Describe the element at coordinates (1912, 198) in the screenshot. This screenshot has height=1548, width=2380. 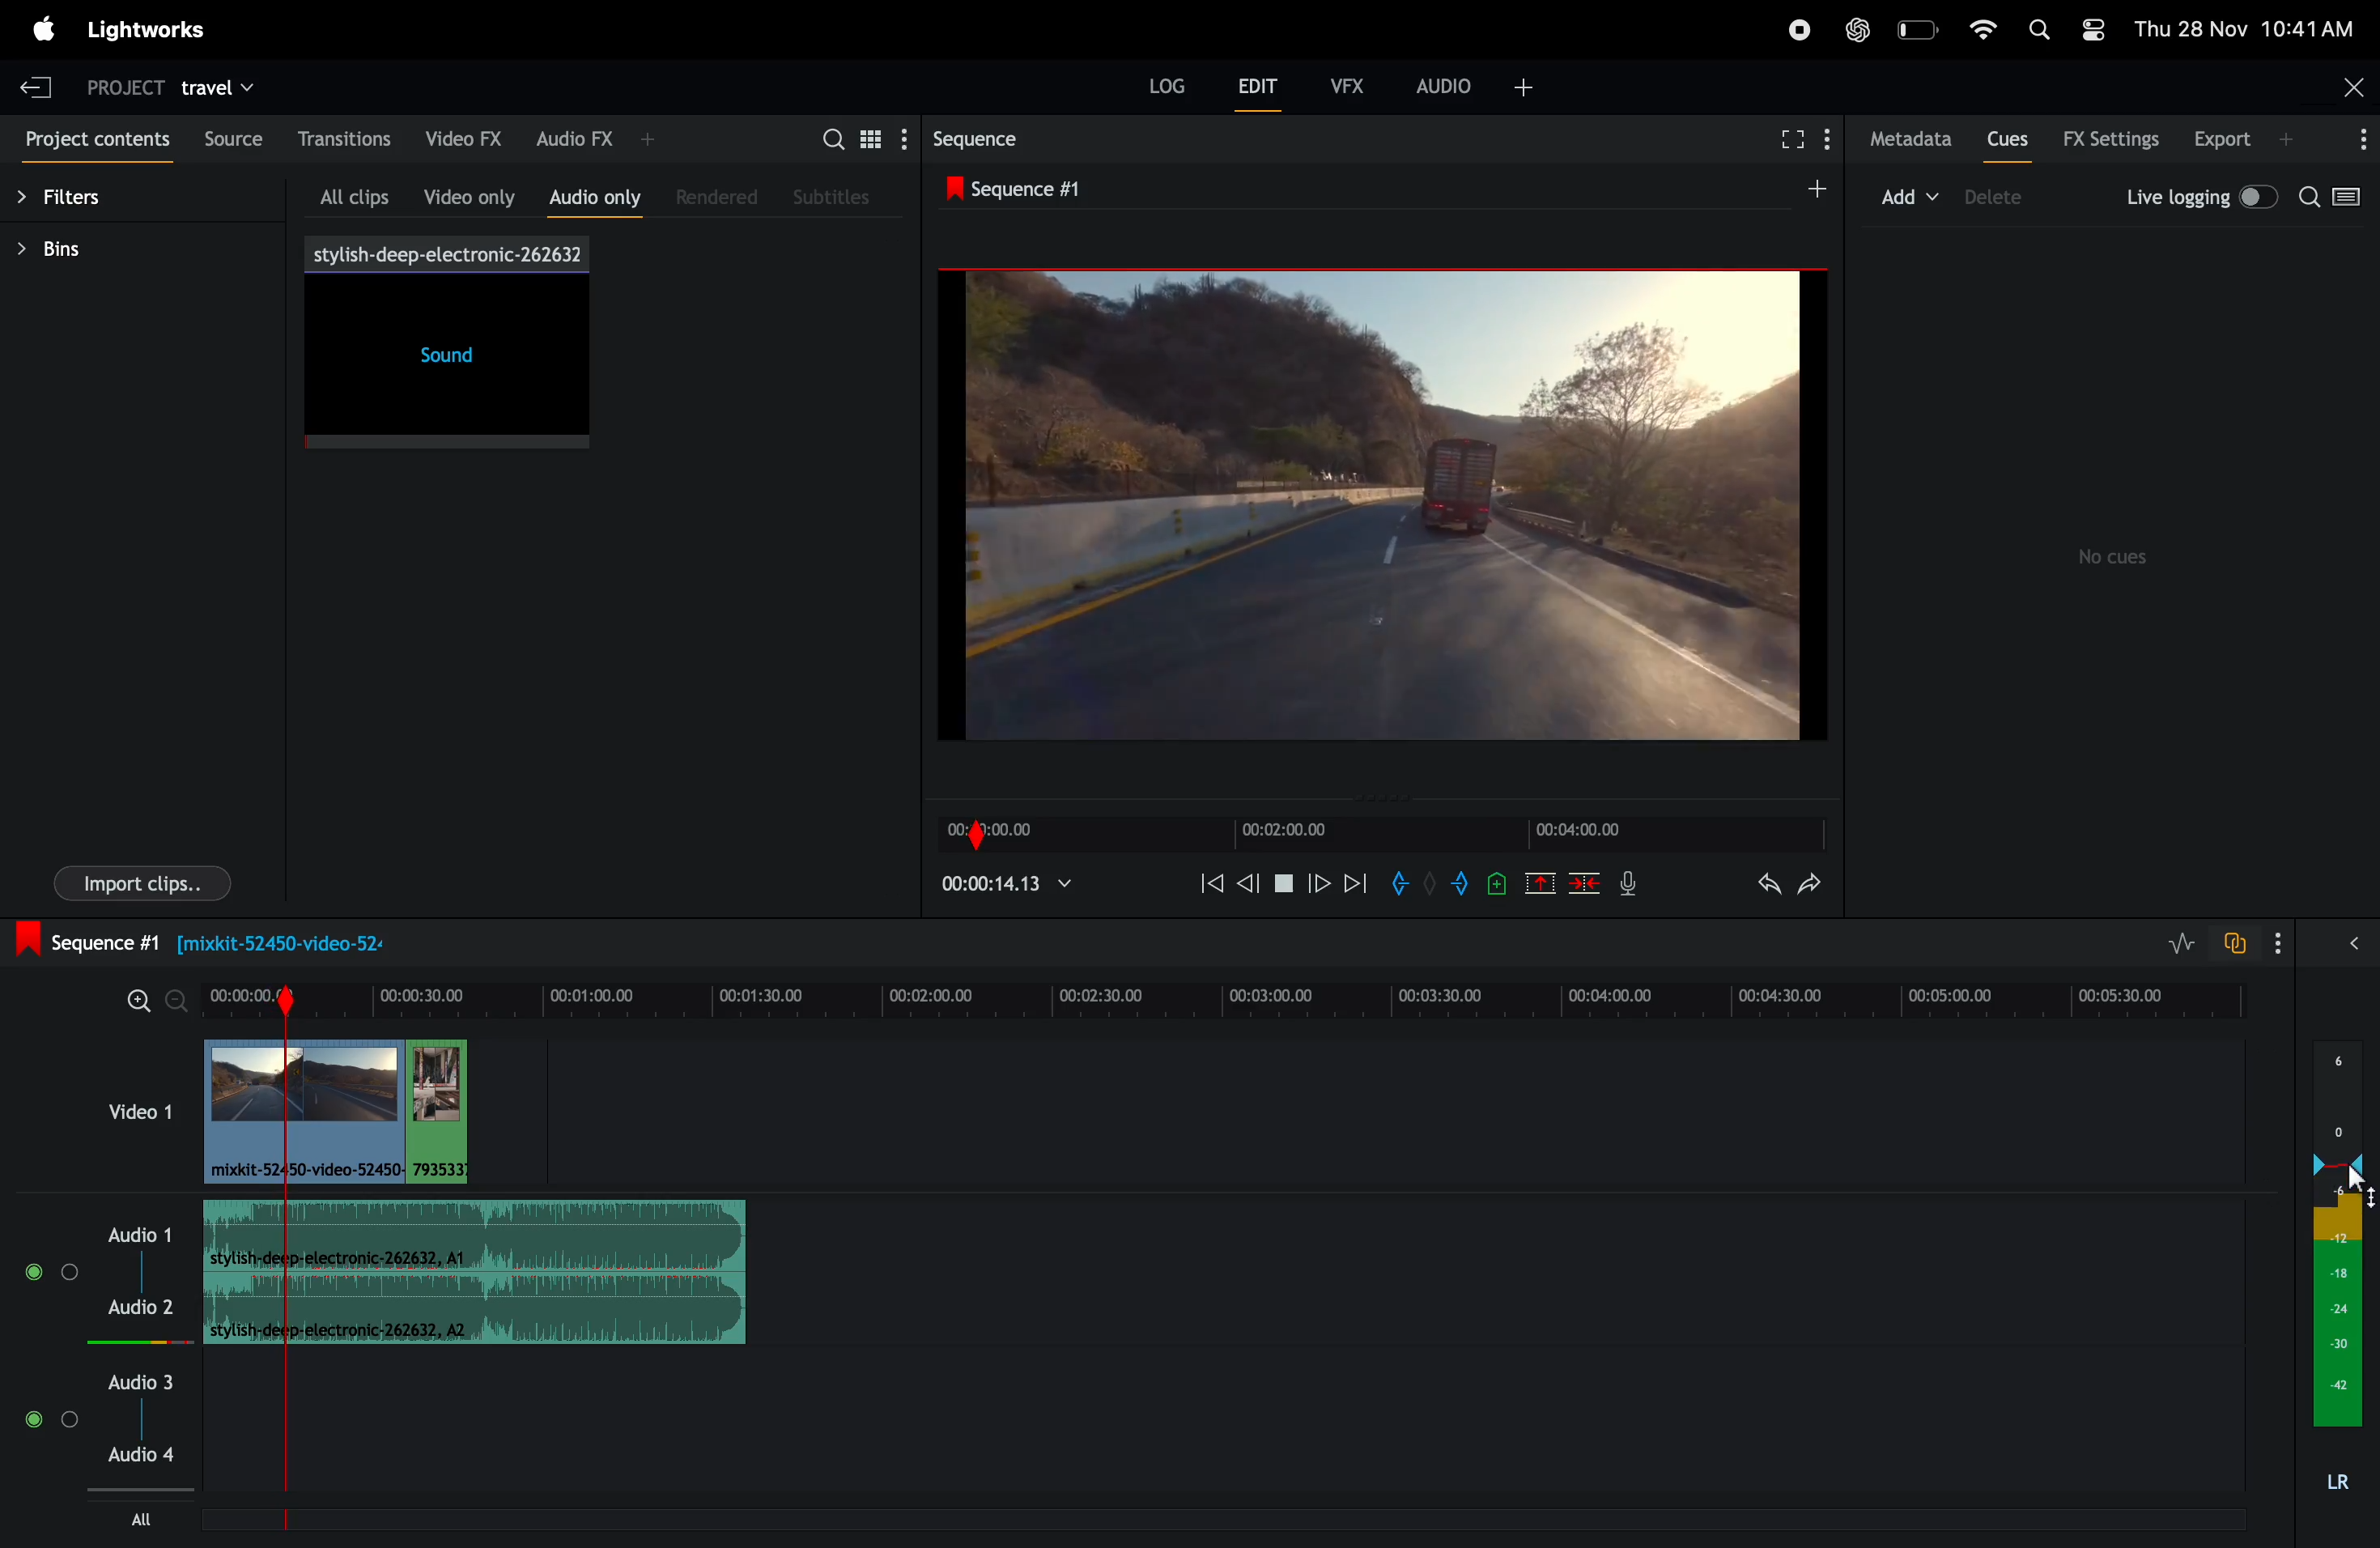
I see `add` at that location.